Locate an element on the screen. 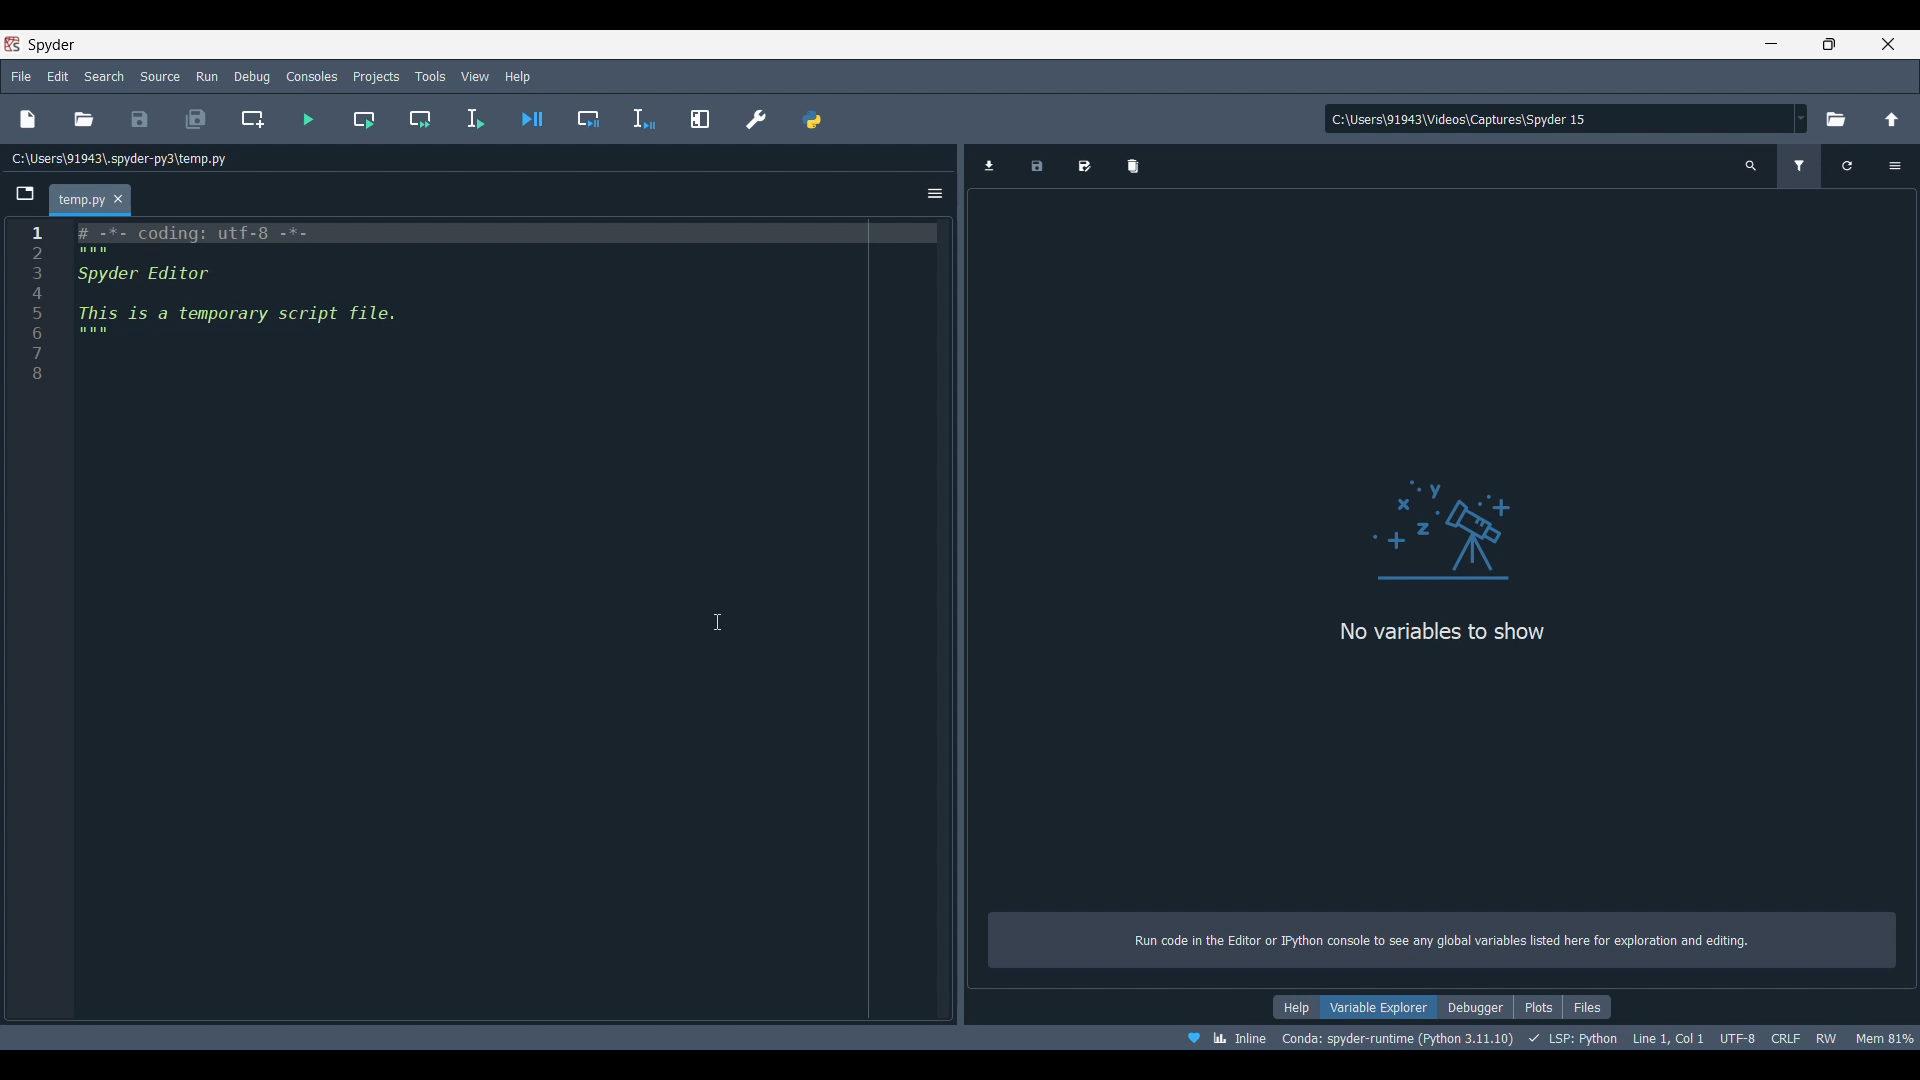  Projects menu is located at coordinates (377, 76).